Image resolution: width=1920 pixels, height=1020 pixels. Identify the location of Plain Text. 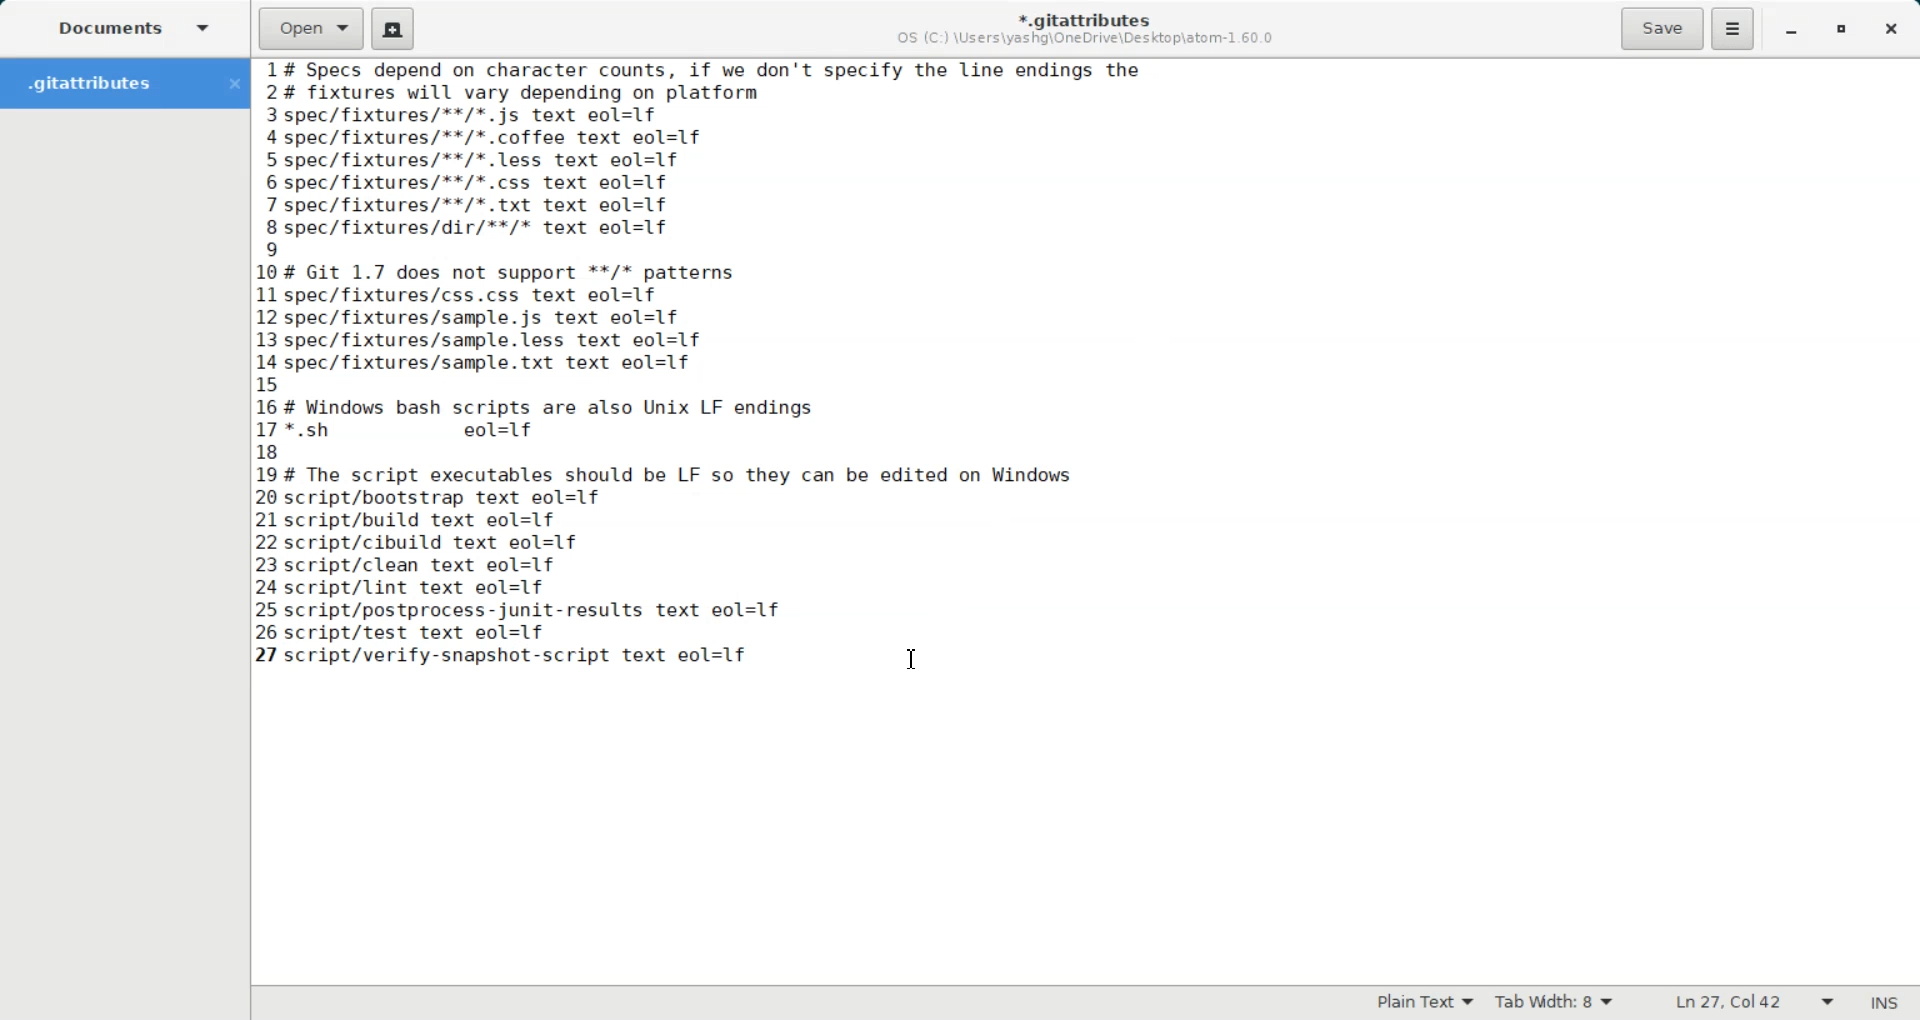
(1420, 1003).